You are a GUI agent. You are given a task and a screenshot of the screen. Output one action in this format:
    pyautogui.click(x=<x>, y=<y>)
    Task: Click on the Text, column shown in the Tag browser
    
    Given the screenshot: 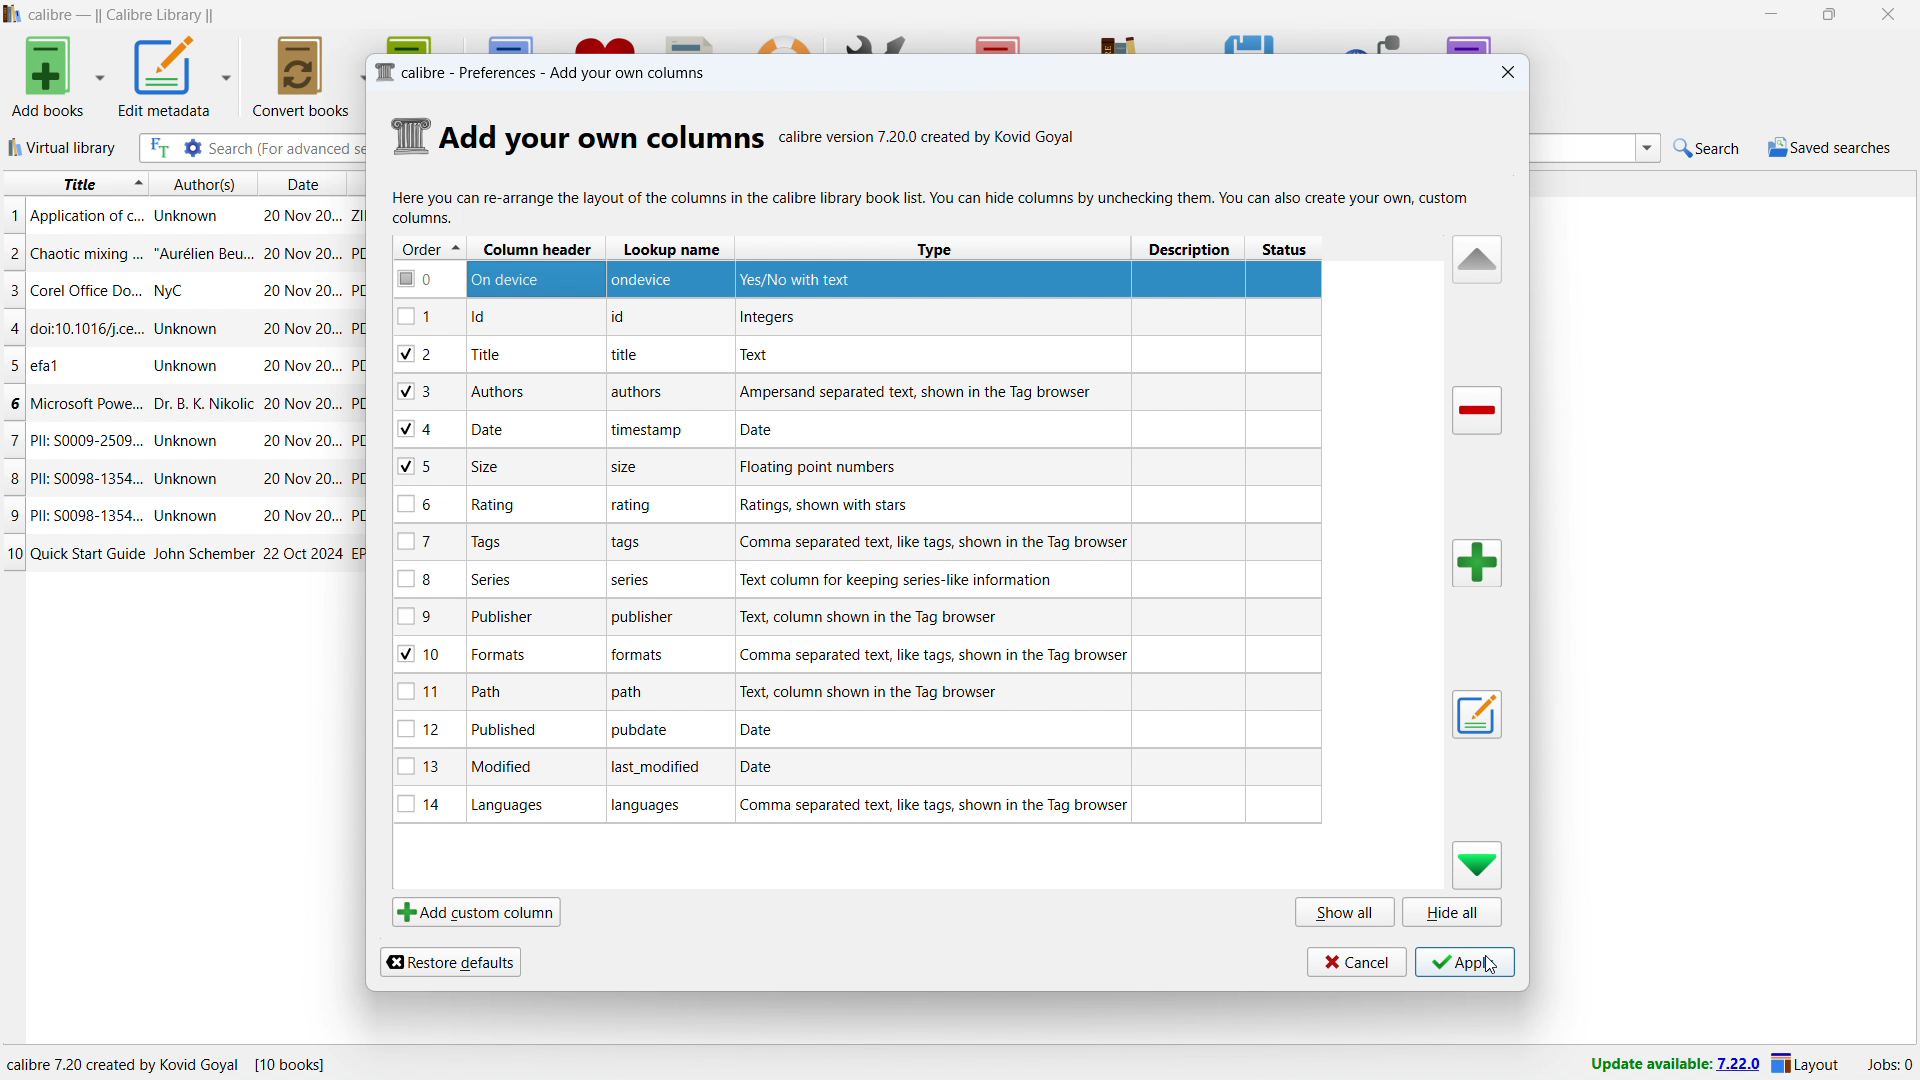 What is the action you would take?
    pyautogui.click(x=872, y=691)
    